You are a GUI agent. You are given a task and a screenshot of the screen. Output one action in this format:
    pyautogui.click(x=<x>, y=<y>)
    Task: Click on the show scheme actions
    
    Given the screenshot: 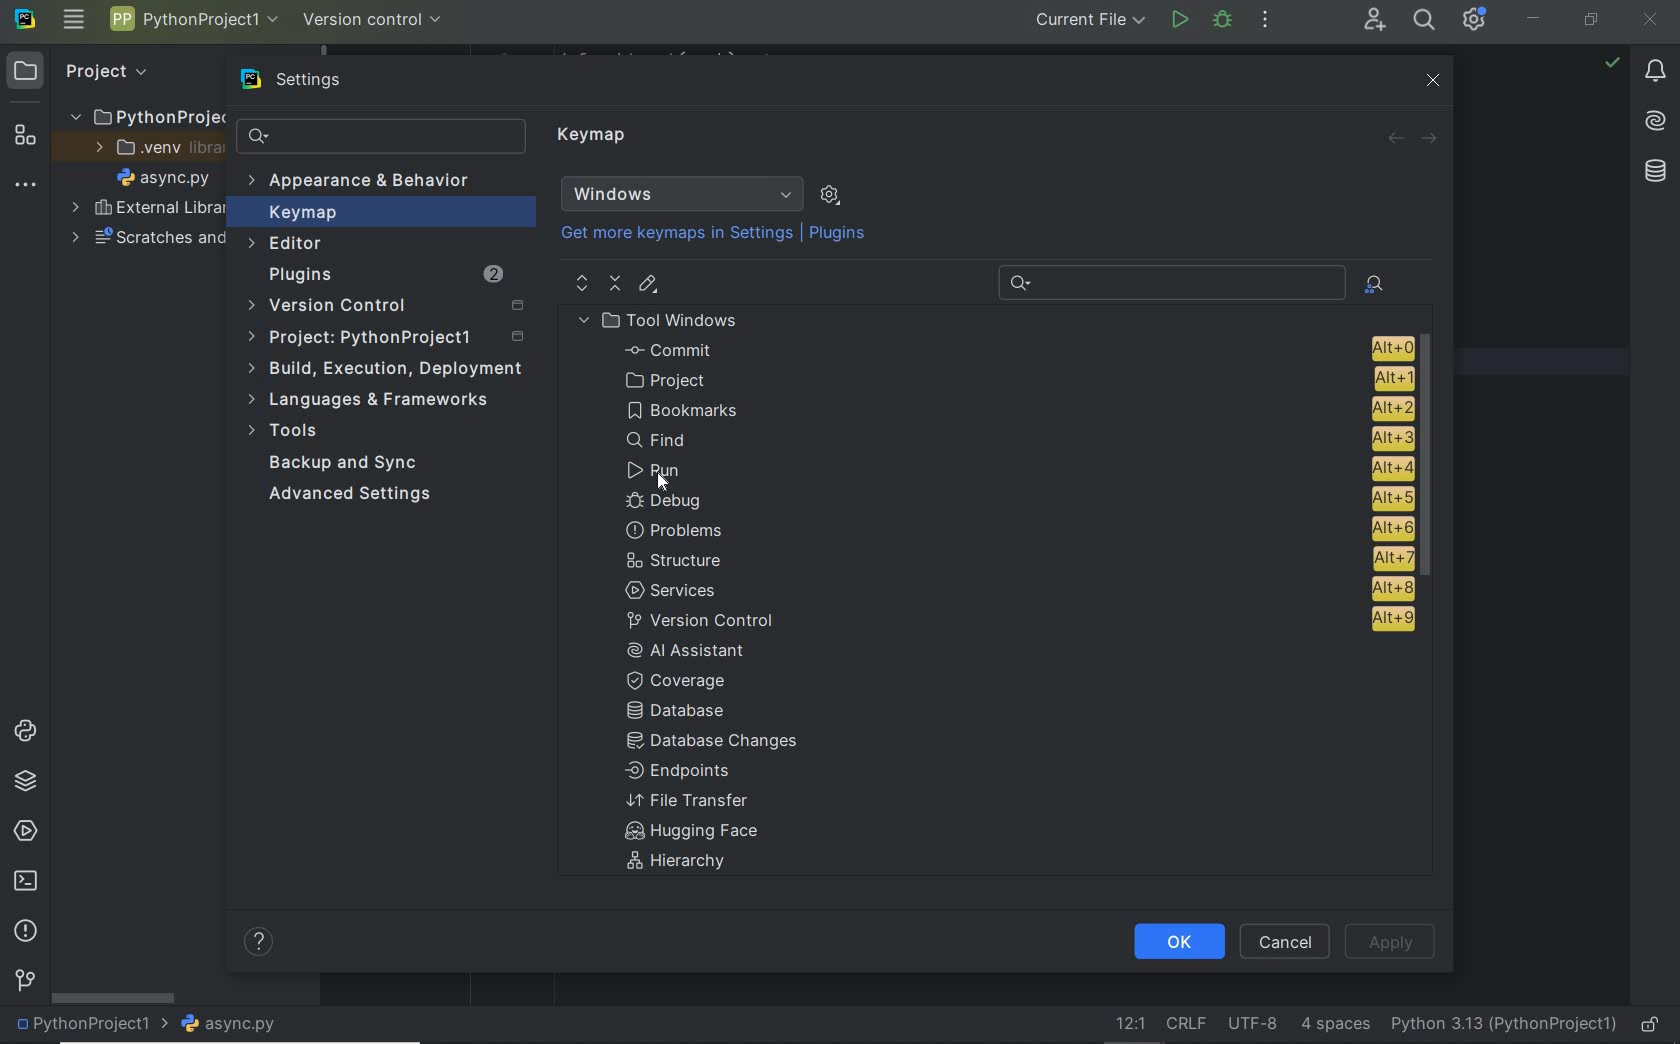 What is the action you would take?
    pyautogui.click(x=830, y=194)
    